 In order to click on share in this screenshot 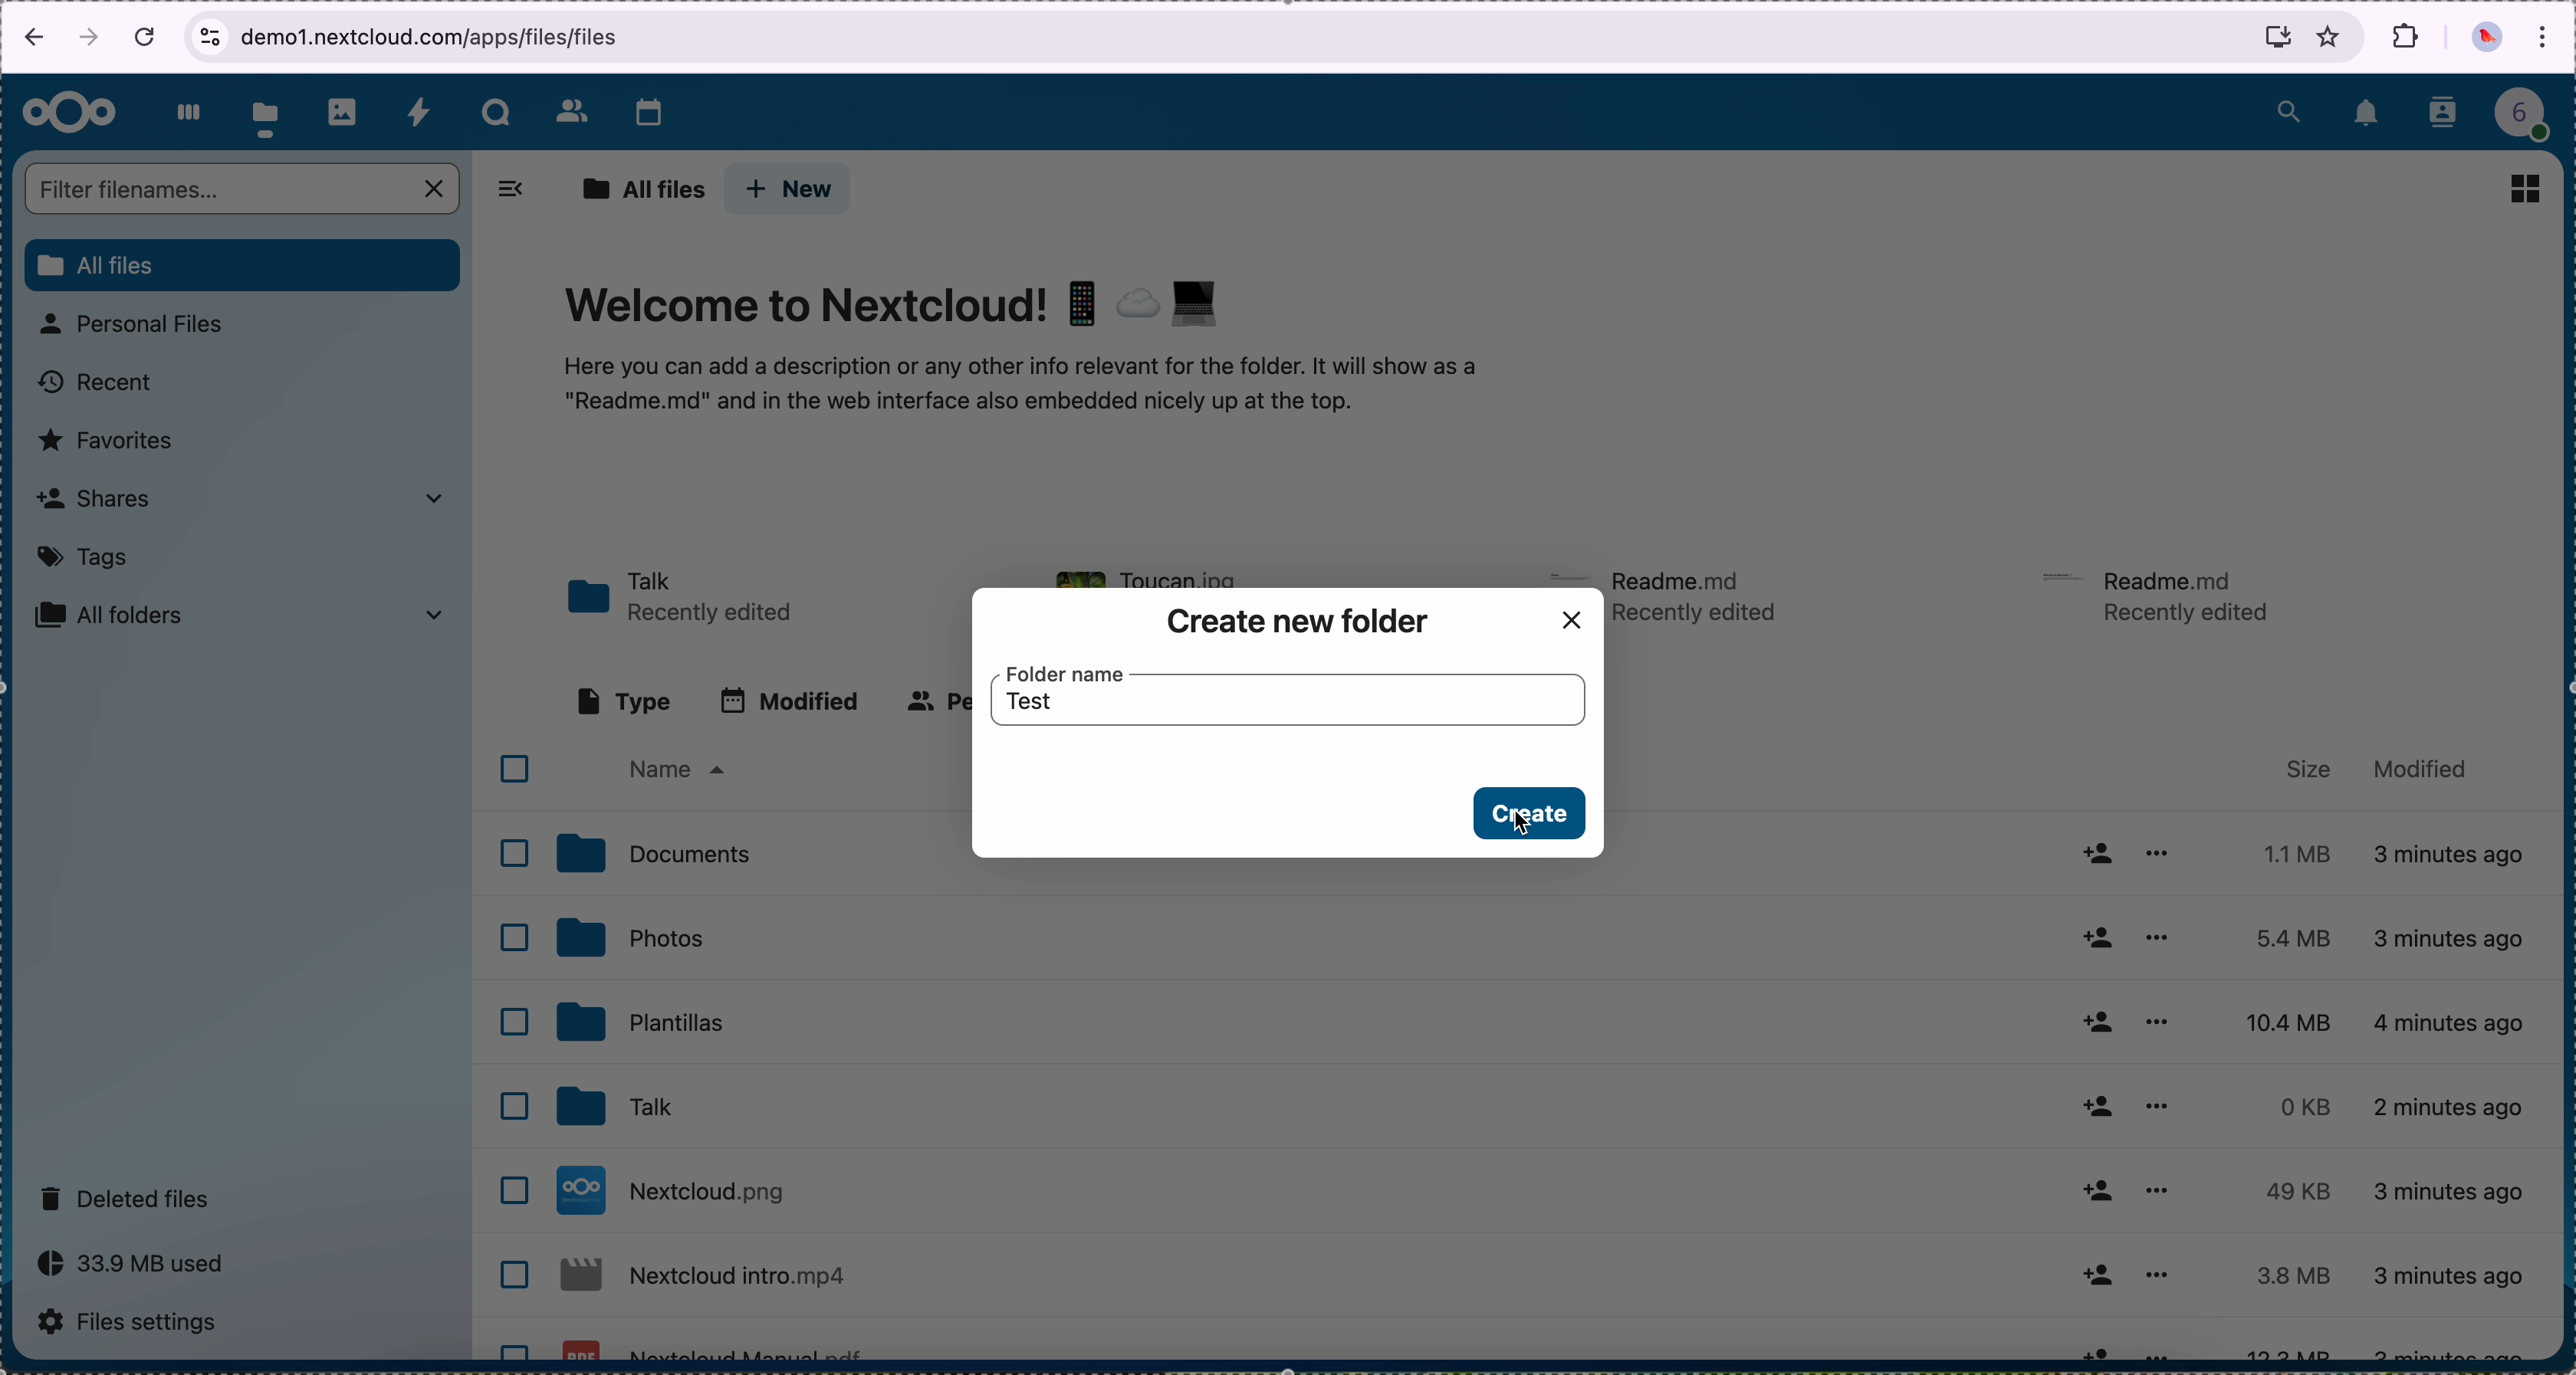, I will do `click(2094, 853)`.